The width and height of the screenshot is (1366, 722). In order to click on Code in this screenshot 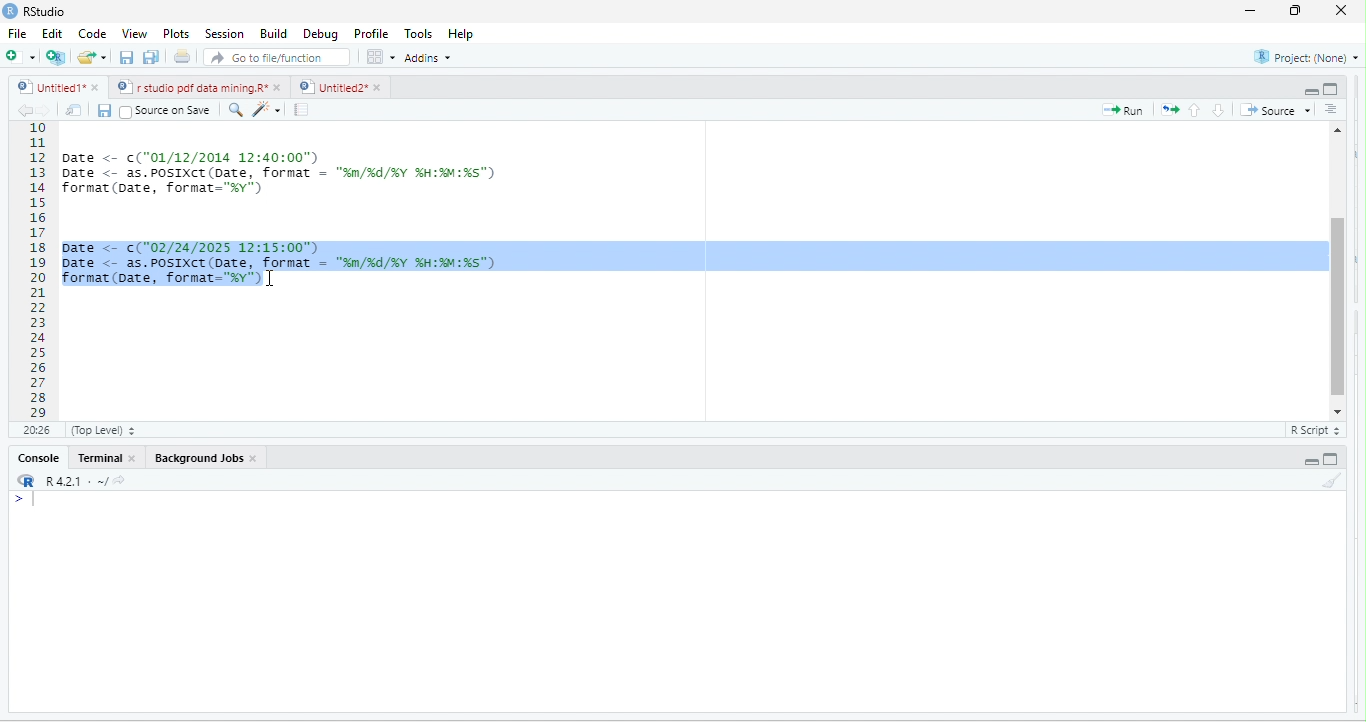, I will do `click(91, 35)`.